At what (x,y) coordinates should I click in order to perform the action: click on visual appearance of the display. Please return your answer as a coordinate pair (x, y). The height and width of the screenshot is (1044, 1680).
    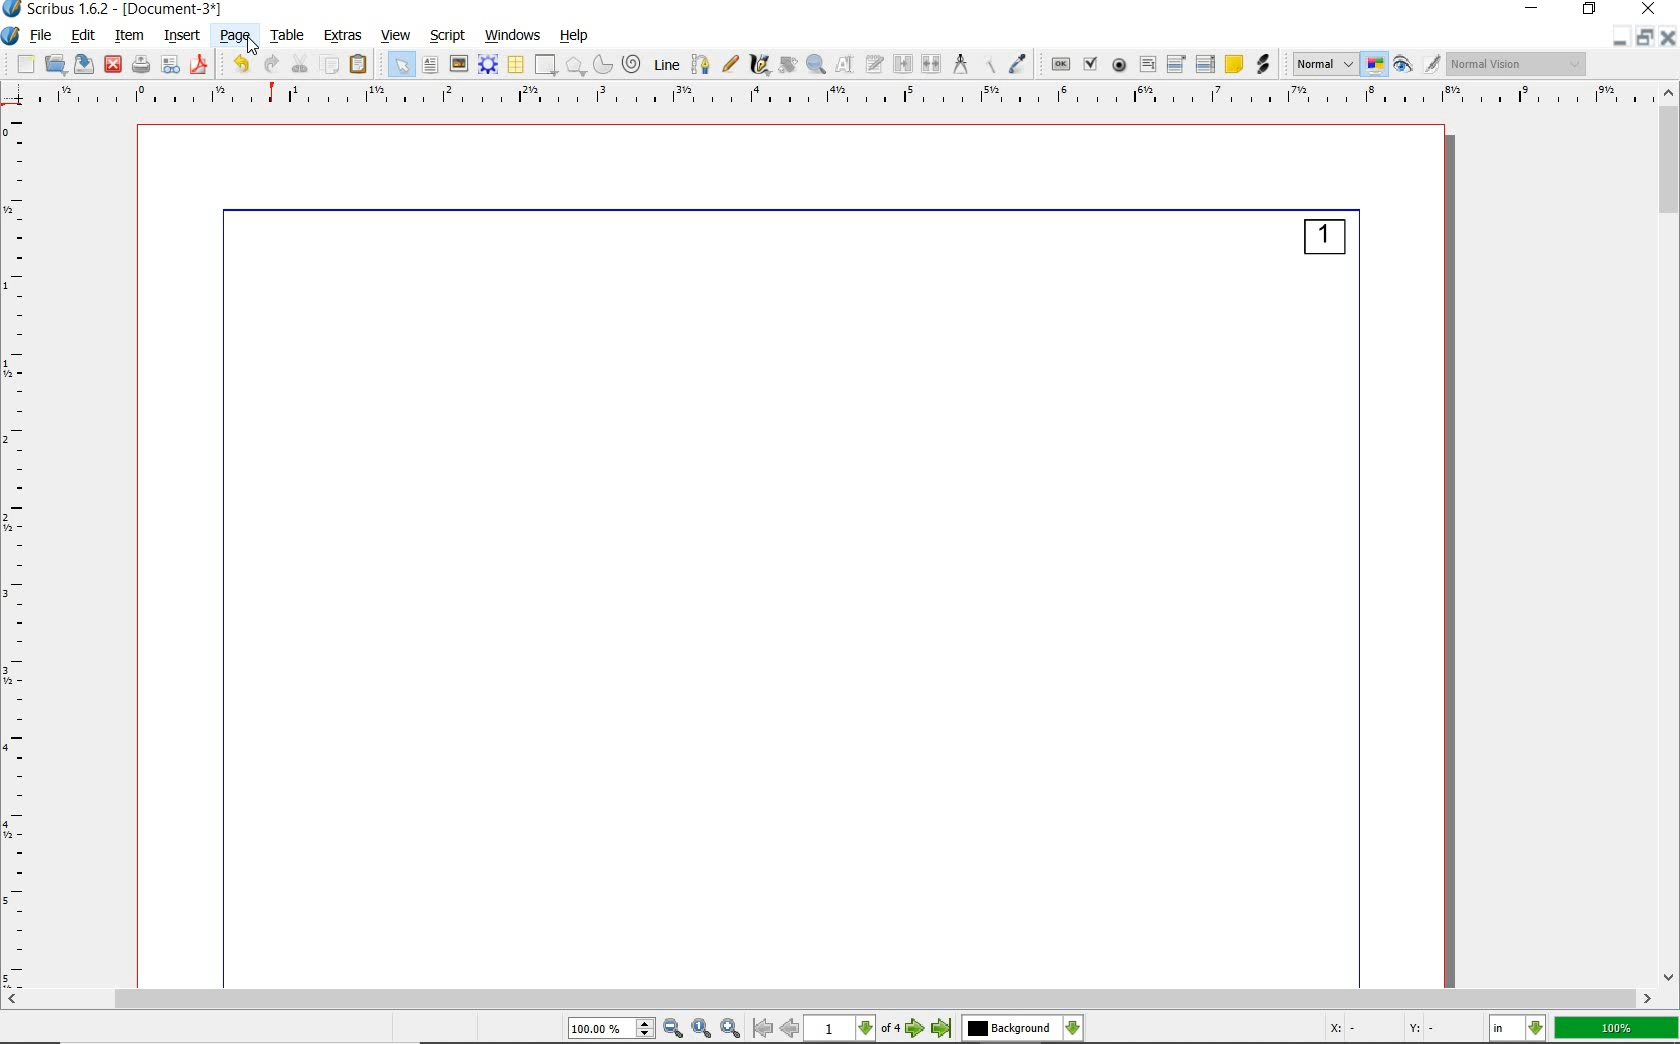
    Looking at the image, I should click on (1519, 62).